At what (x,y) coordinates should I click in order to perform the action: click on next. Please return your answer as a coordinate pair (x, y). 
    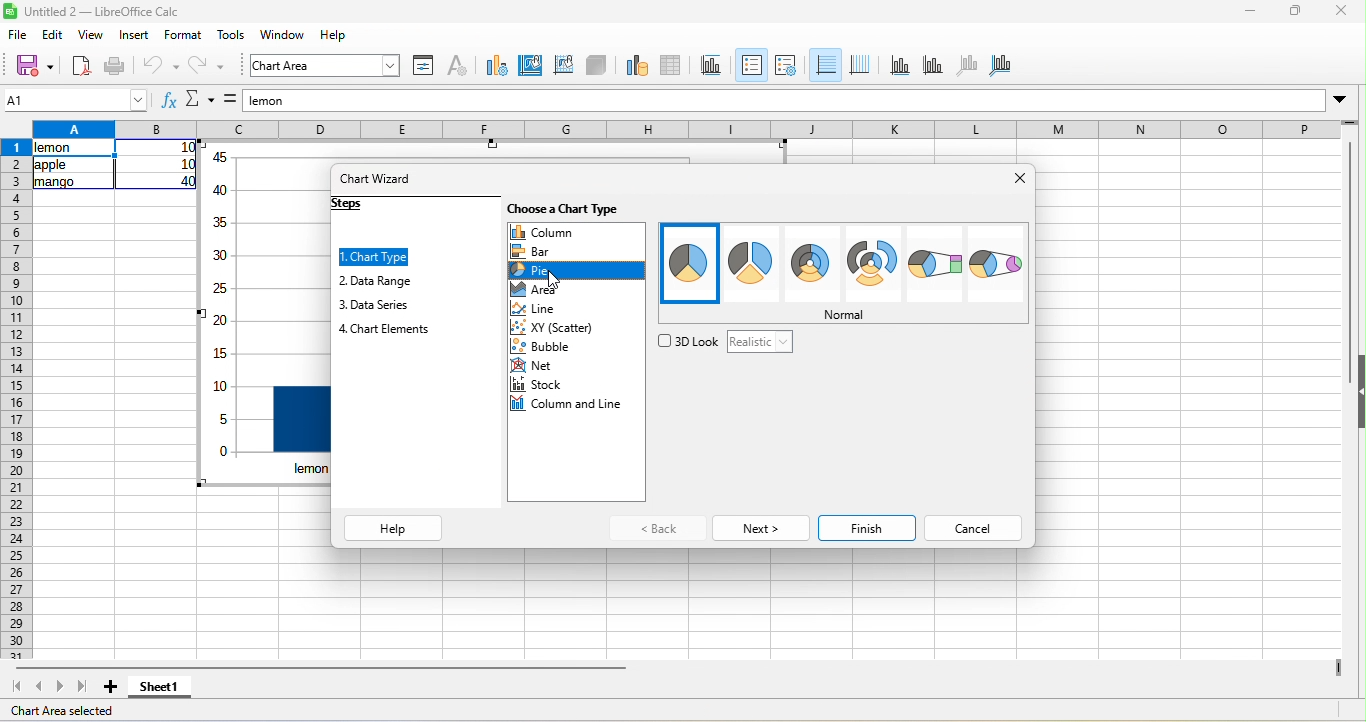
    Looking at the image, I should click on (760, 528).